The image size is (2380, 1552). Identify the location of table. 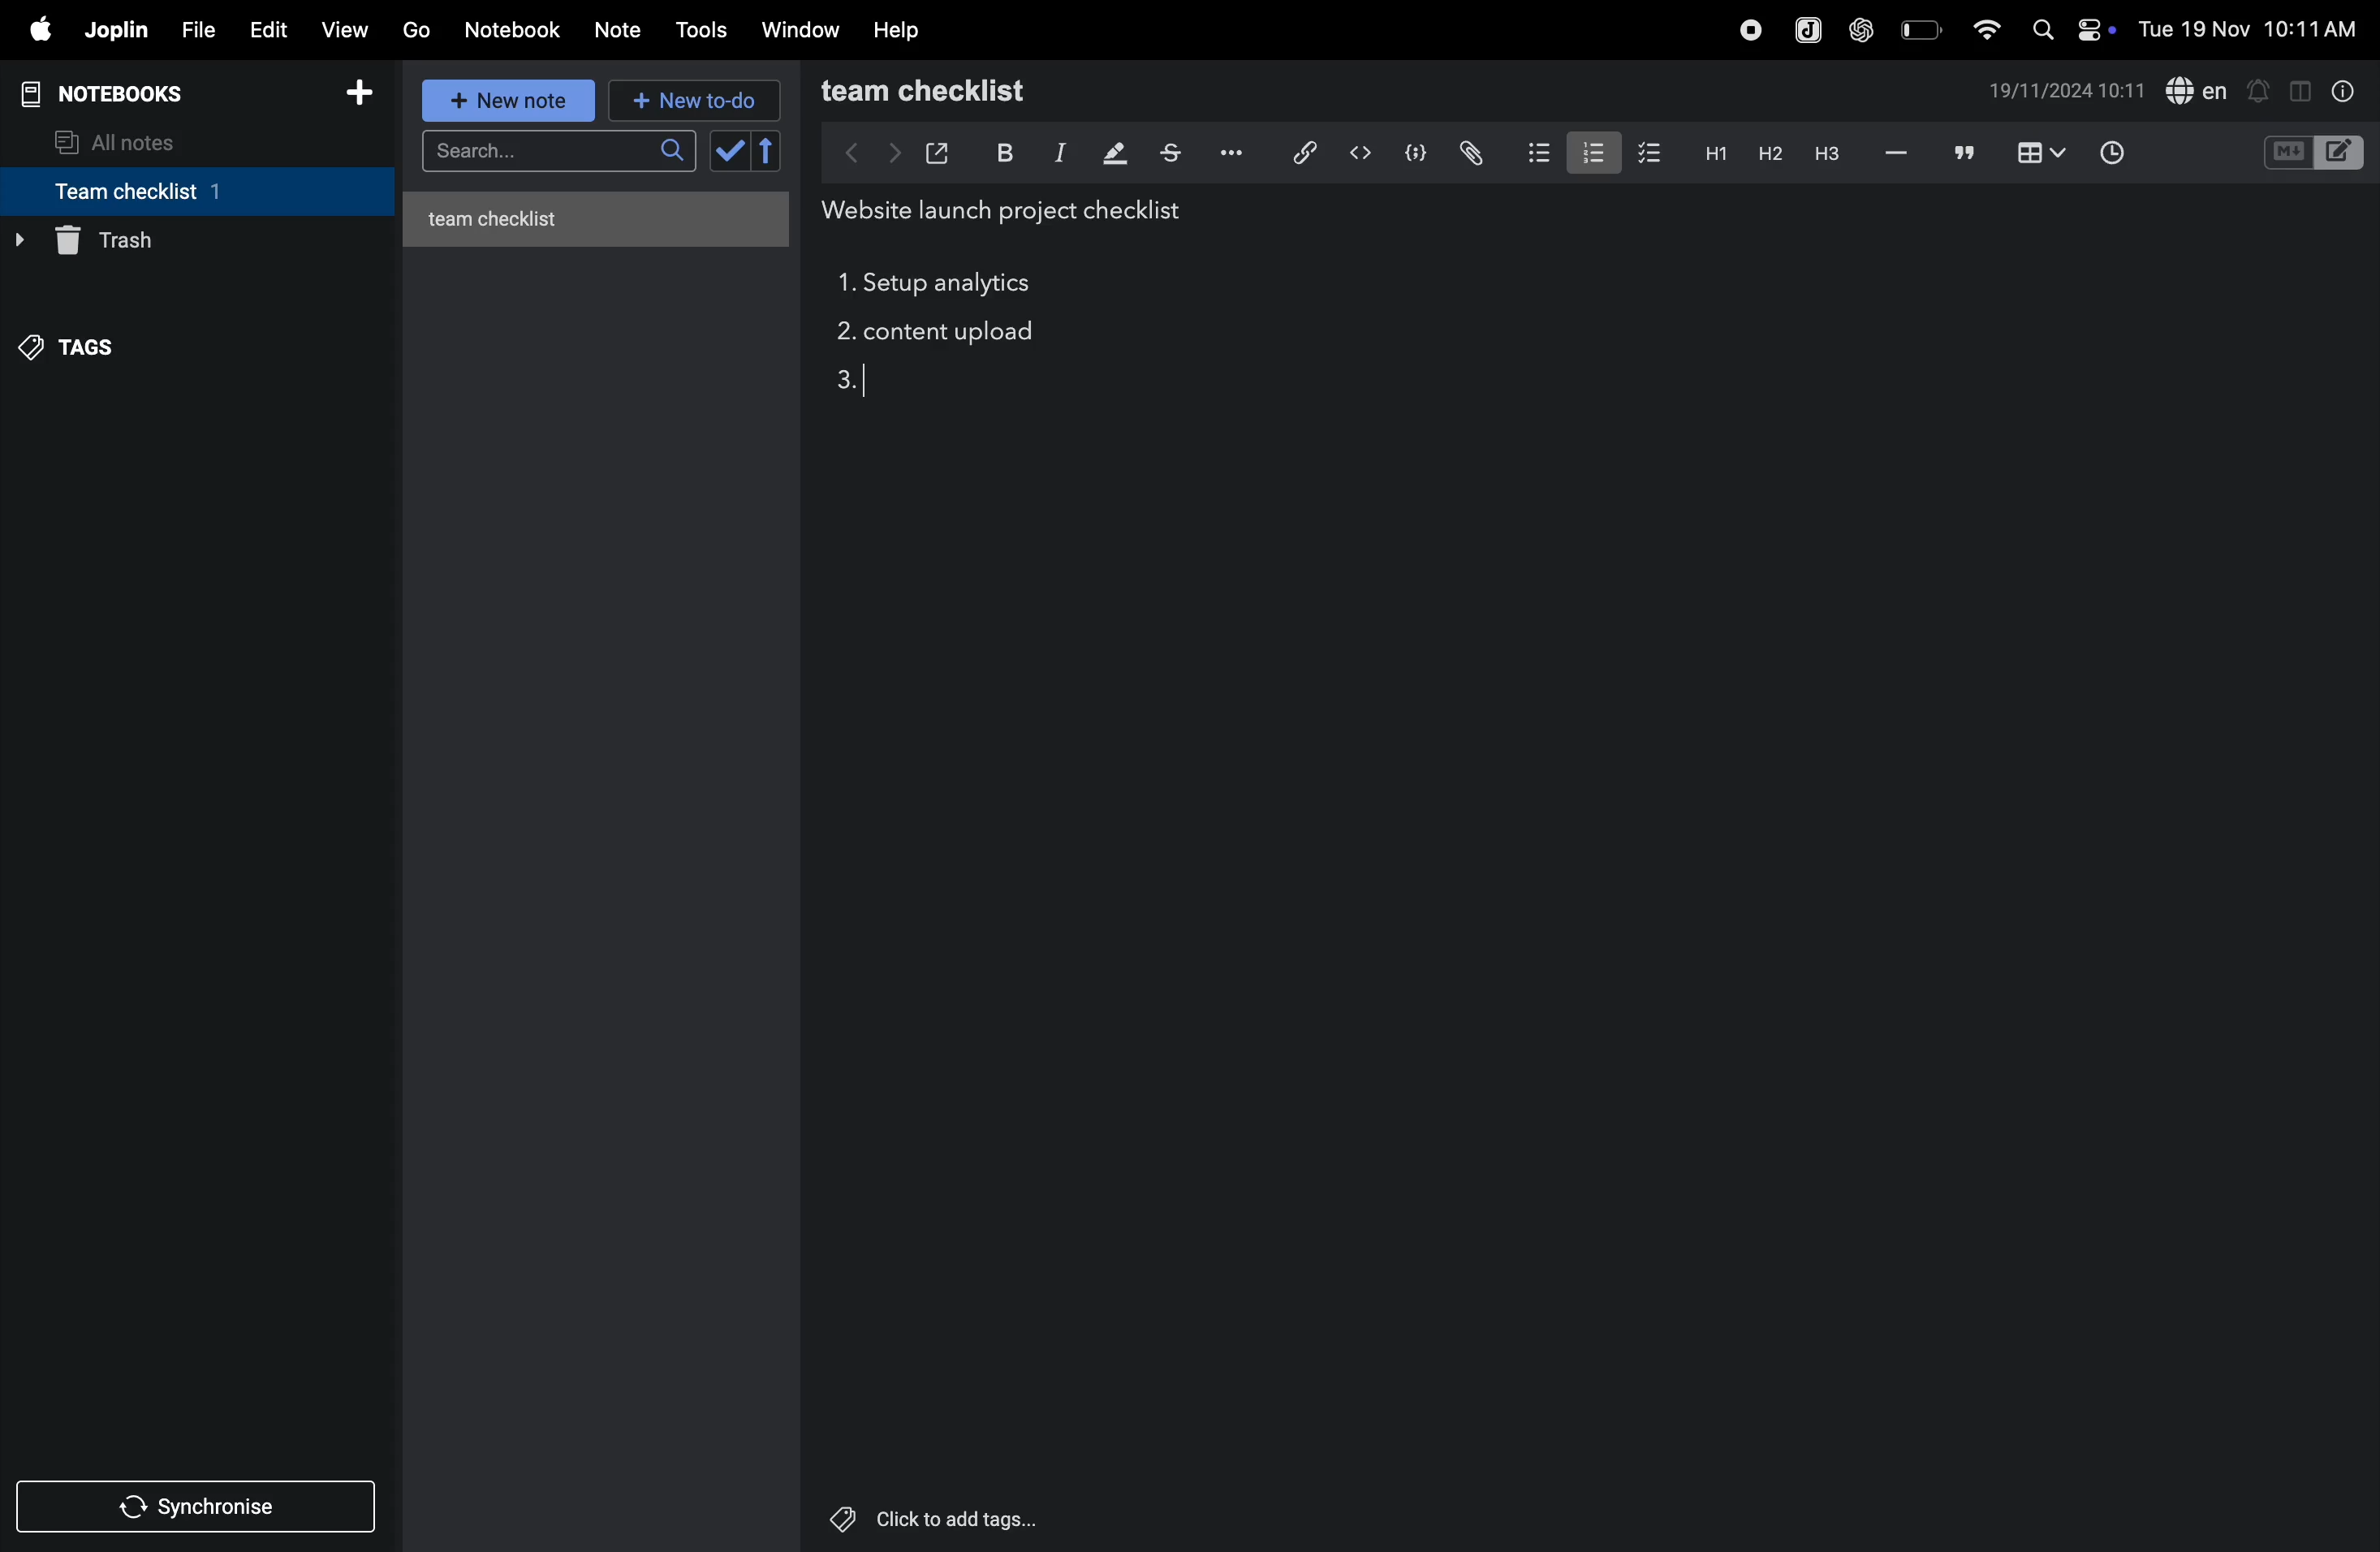
(2038, 152).